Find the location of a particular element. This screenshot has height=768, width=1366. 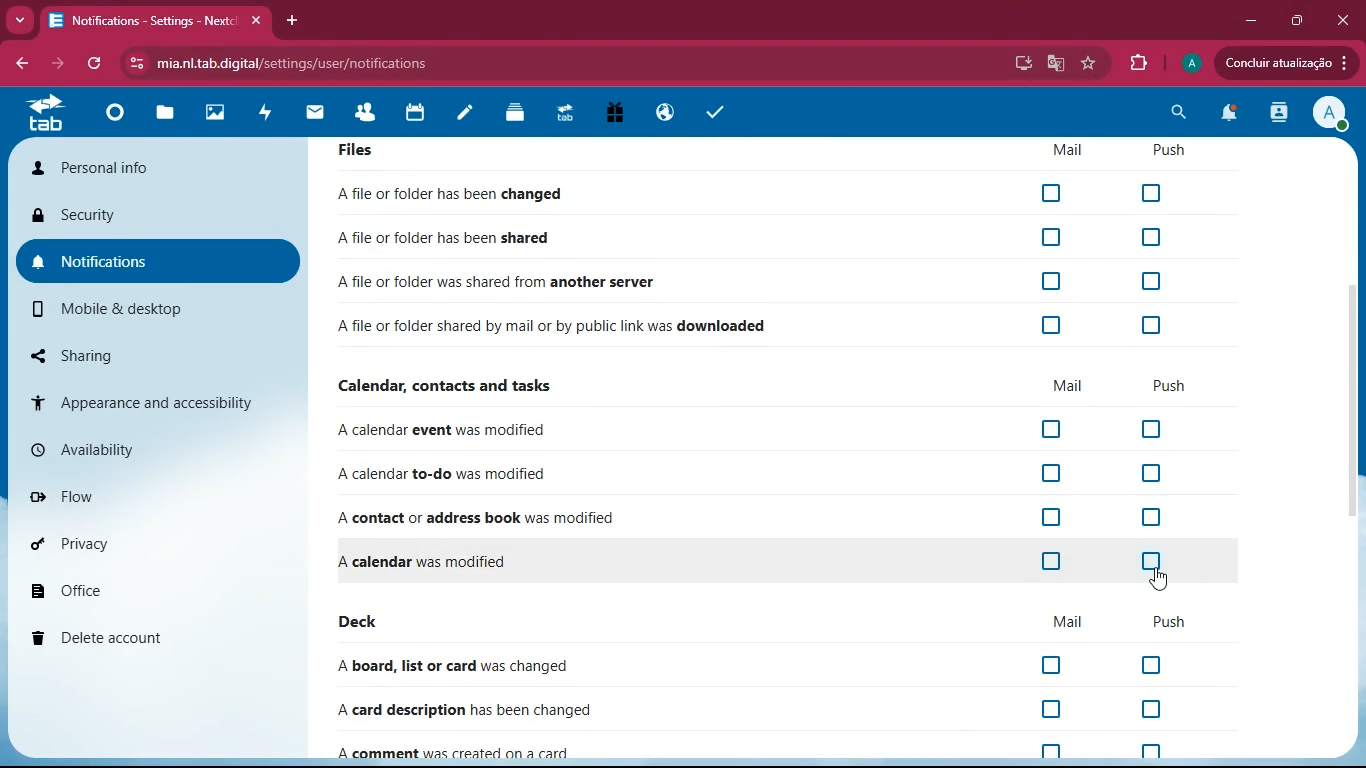

activity is located at coordinates (271, 116).